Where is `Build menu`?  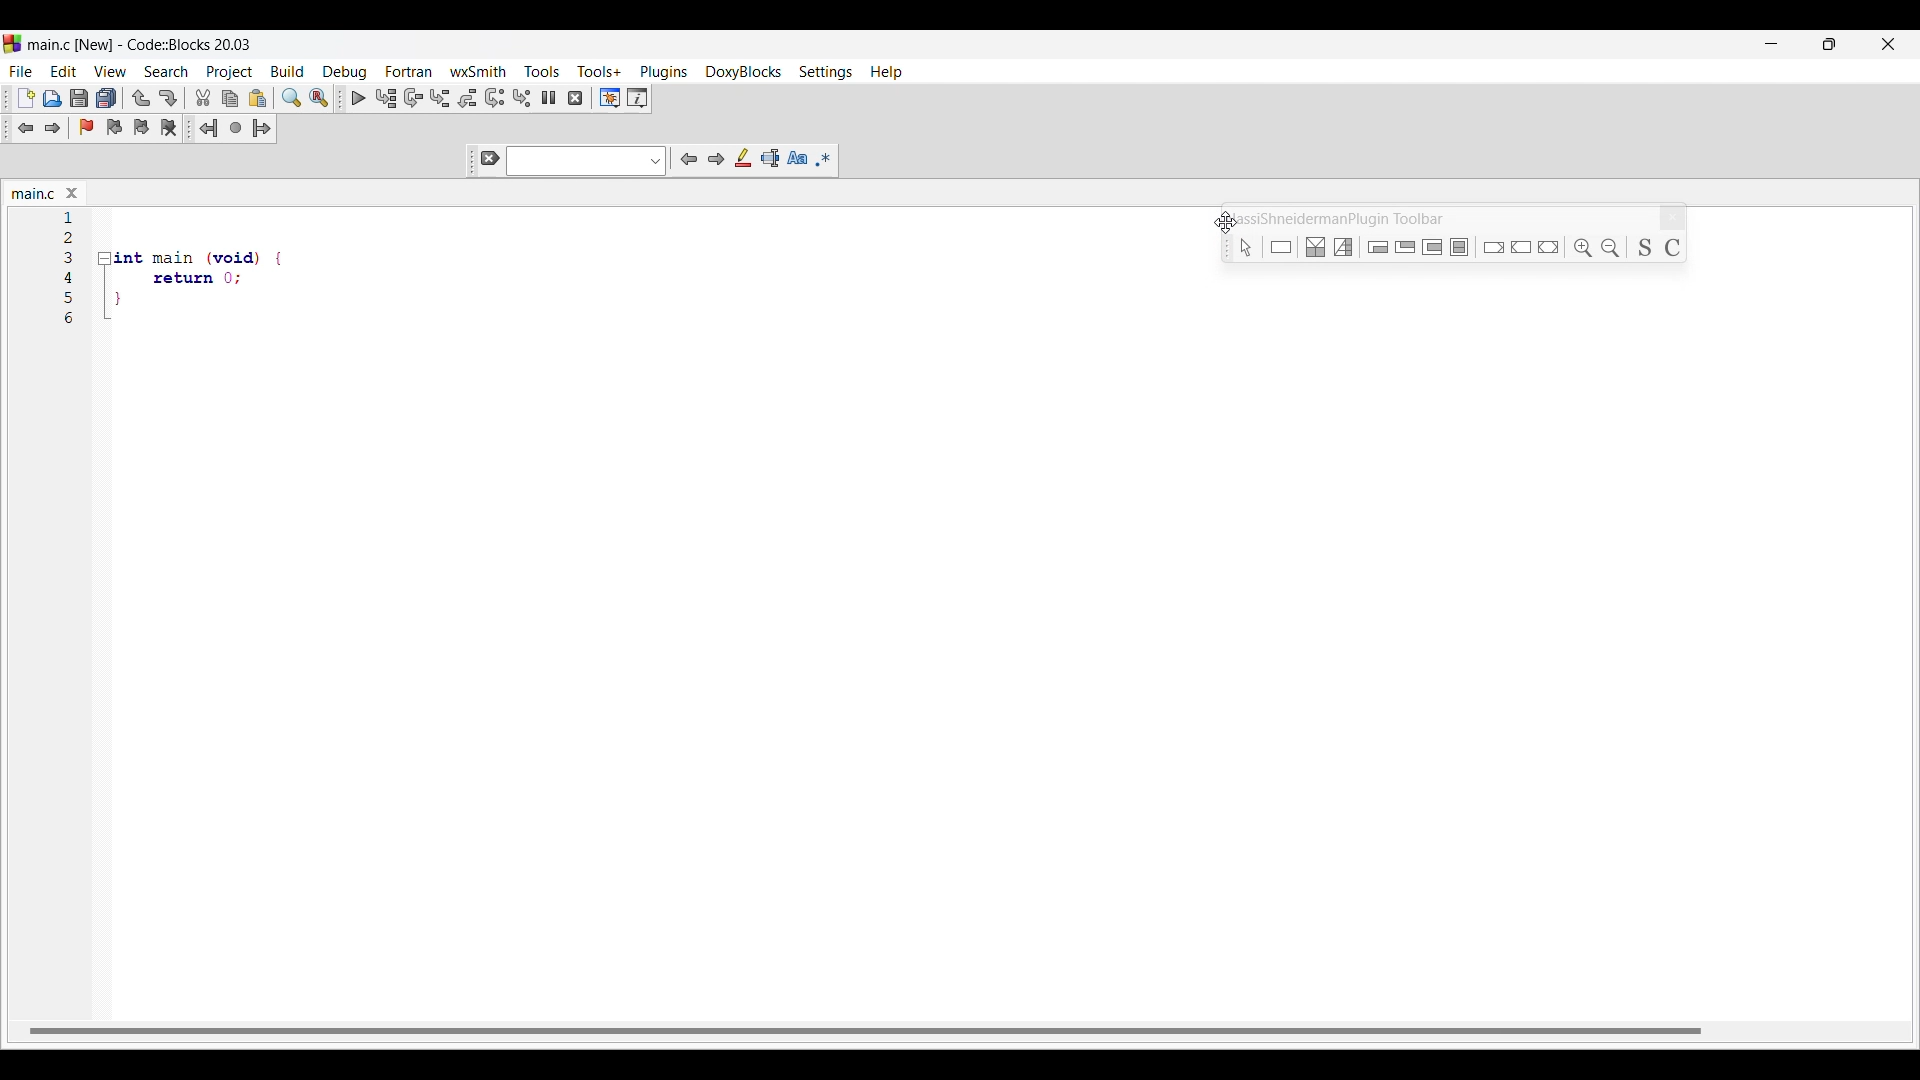
Build menu is located at coordinates (287, 71).